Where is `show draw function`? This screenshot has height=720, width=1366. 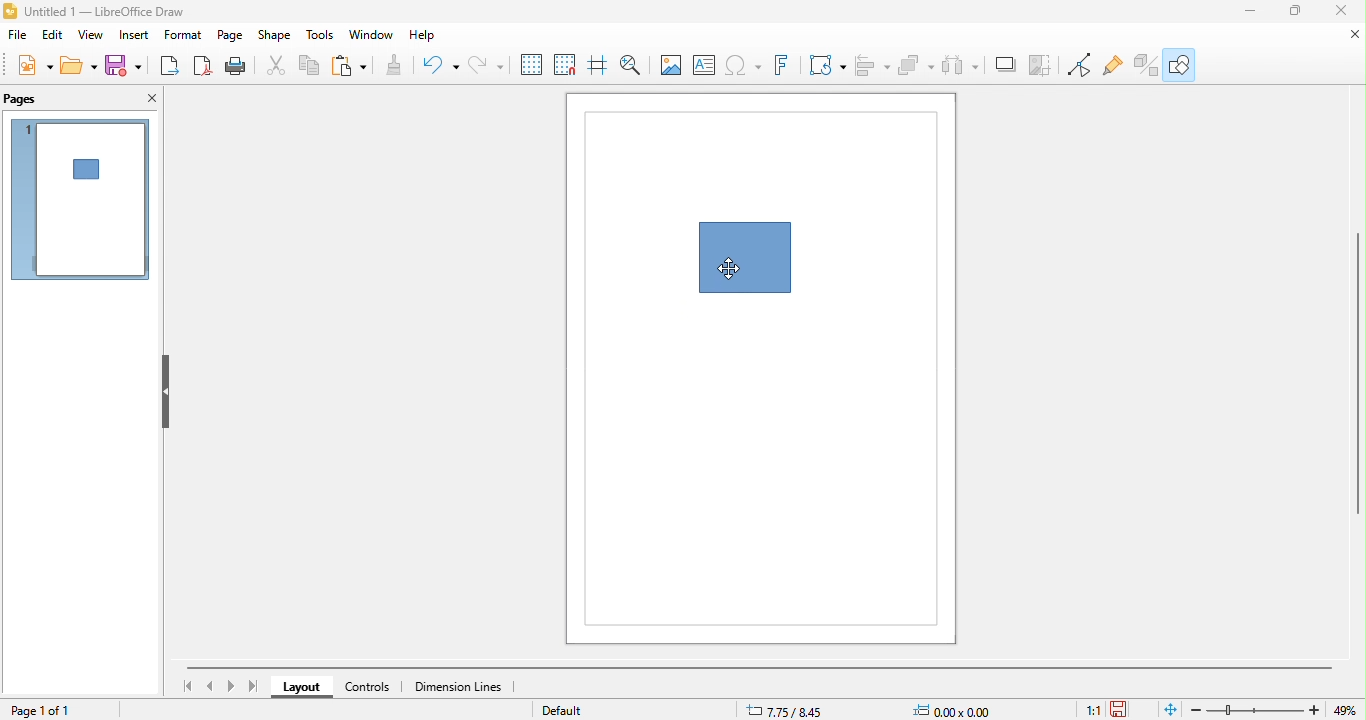
show draw function is located at coordinates (1179, 63).